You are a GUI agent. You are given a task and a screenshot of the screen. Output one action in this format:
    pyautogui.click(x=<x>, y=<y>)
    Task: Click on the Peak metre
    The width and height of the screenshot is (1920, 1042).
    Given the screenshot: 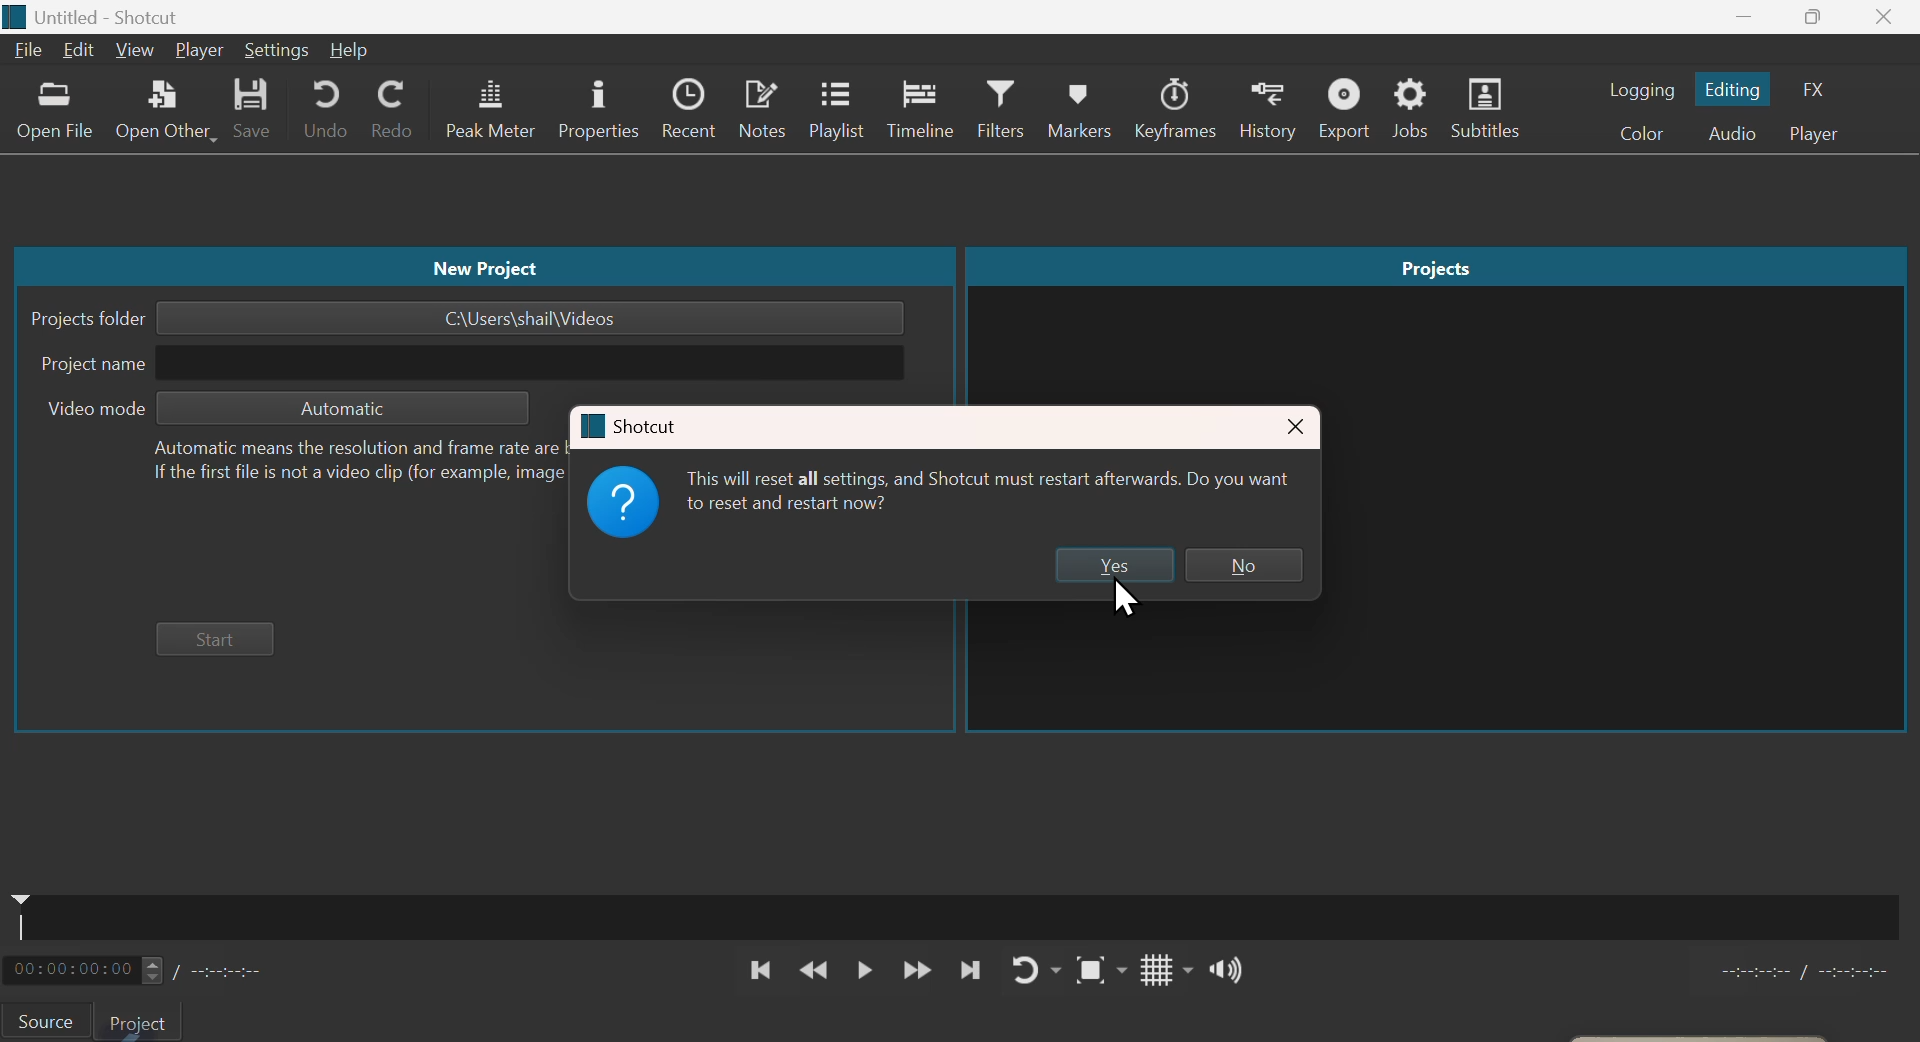 What is the action you would take?
    pyautogui.click(x=489, y=109)
    